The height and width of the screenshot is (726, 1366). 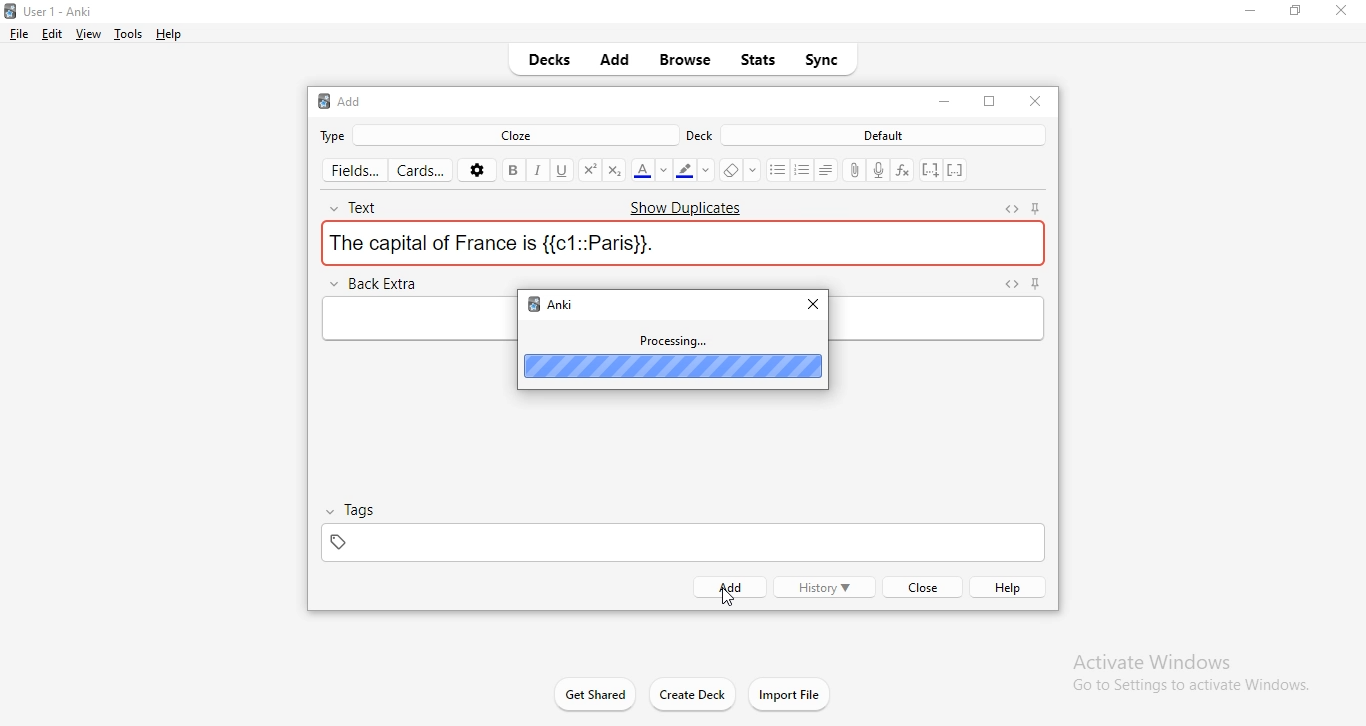 What do you see at coordinates (51, 34) in the screenshot?
I see `edit` at bounding box center [51, 34].